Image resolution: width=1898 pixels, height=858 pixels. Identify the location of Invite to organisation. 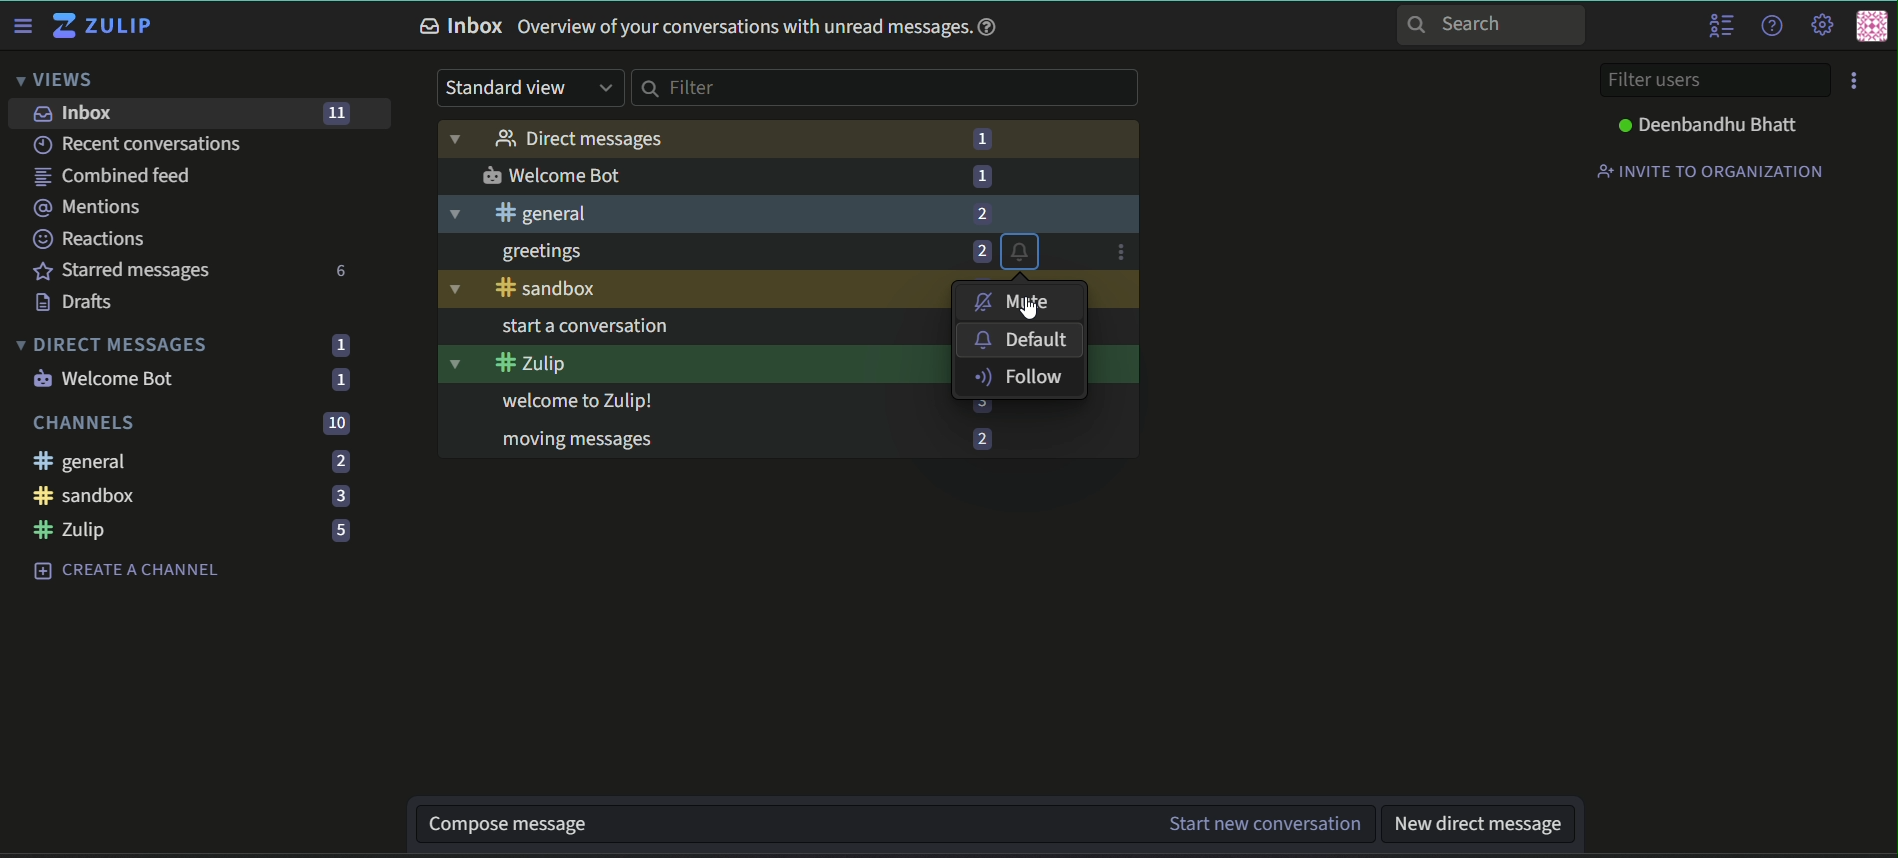
(1712, 170).